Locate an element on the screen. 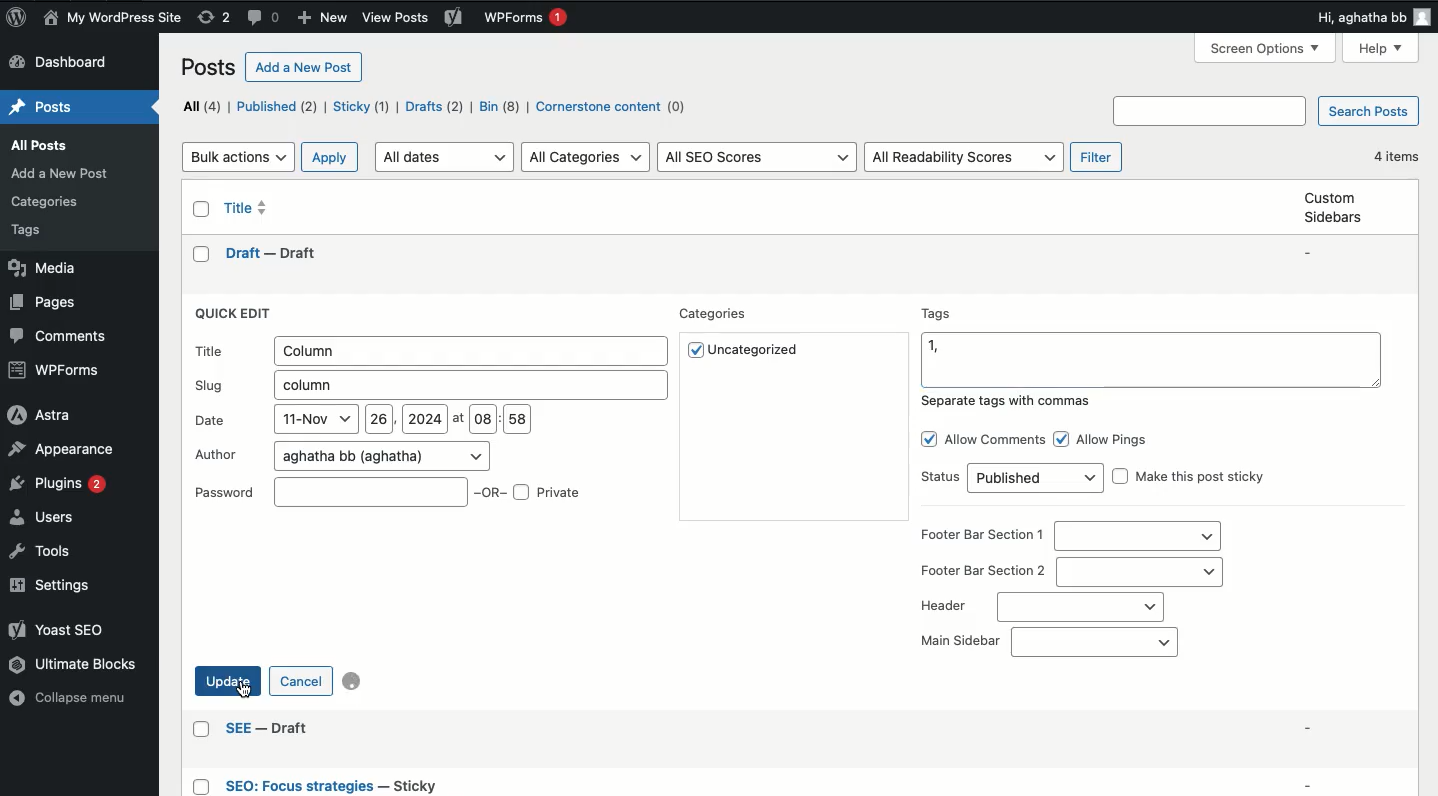 This screenshot has width=1438, height=796. Astra is located at coordinates (39, 415).